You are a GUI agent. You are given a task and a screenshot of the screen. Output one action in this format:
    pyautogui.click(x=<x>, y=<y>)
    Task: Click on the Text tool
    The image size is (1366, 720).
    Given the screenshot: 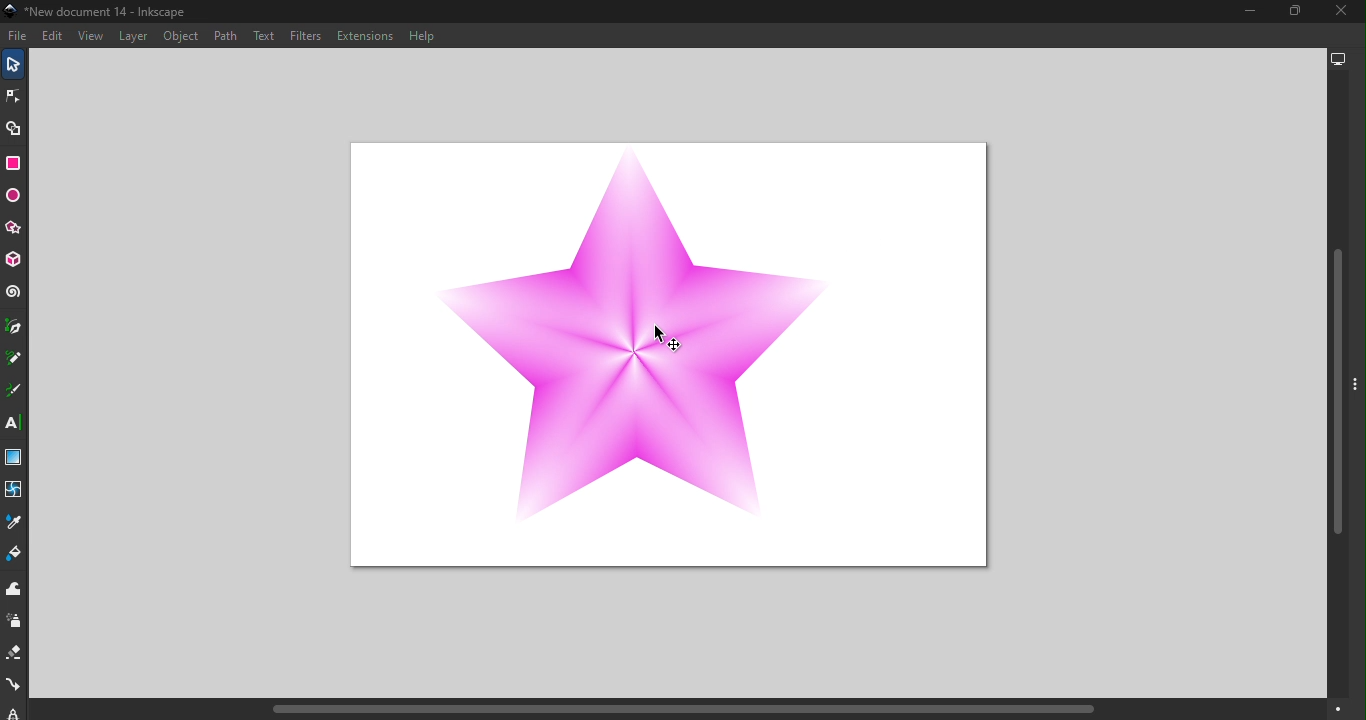 What is the action you would take?
    pyautogui.click(x=15, y=423)
    